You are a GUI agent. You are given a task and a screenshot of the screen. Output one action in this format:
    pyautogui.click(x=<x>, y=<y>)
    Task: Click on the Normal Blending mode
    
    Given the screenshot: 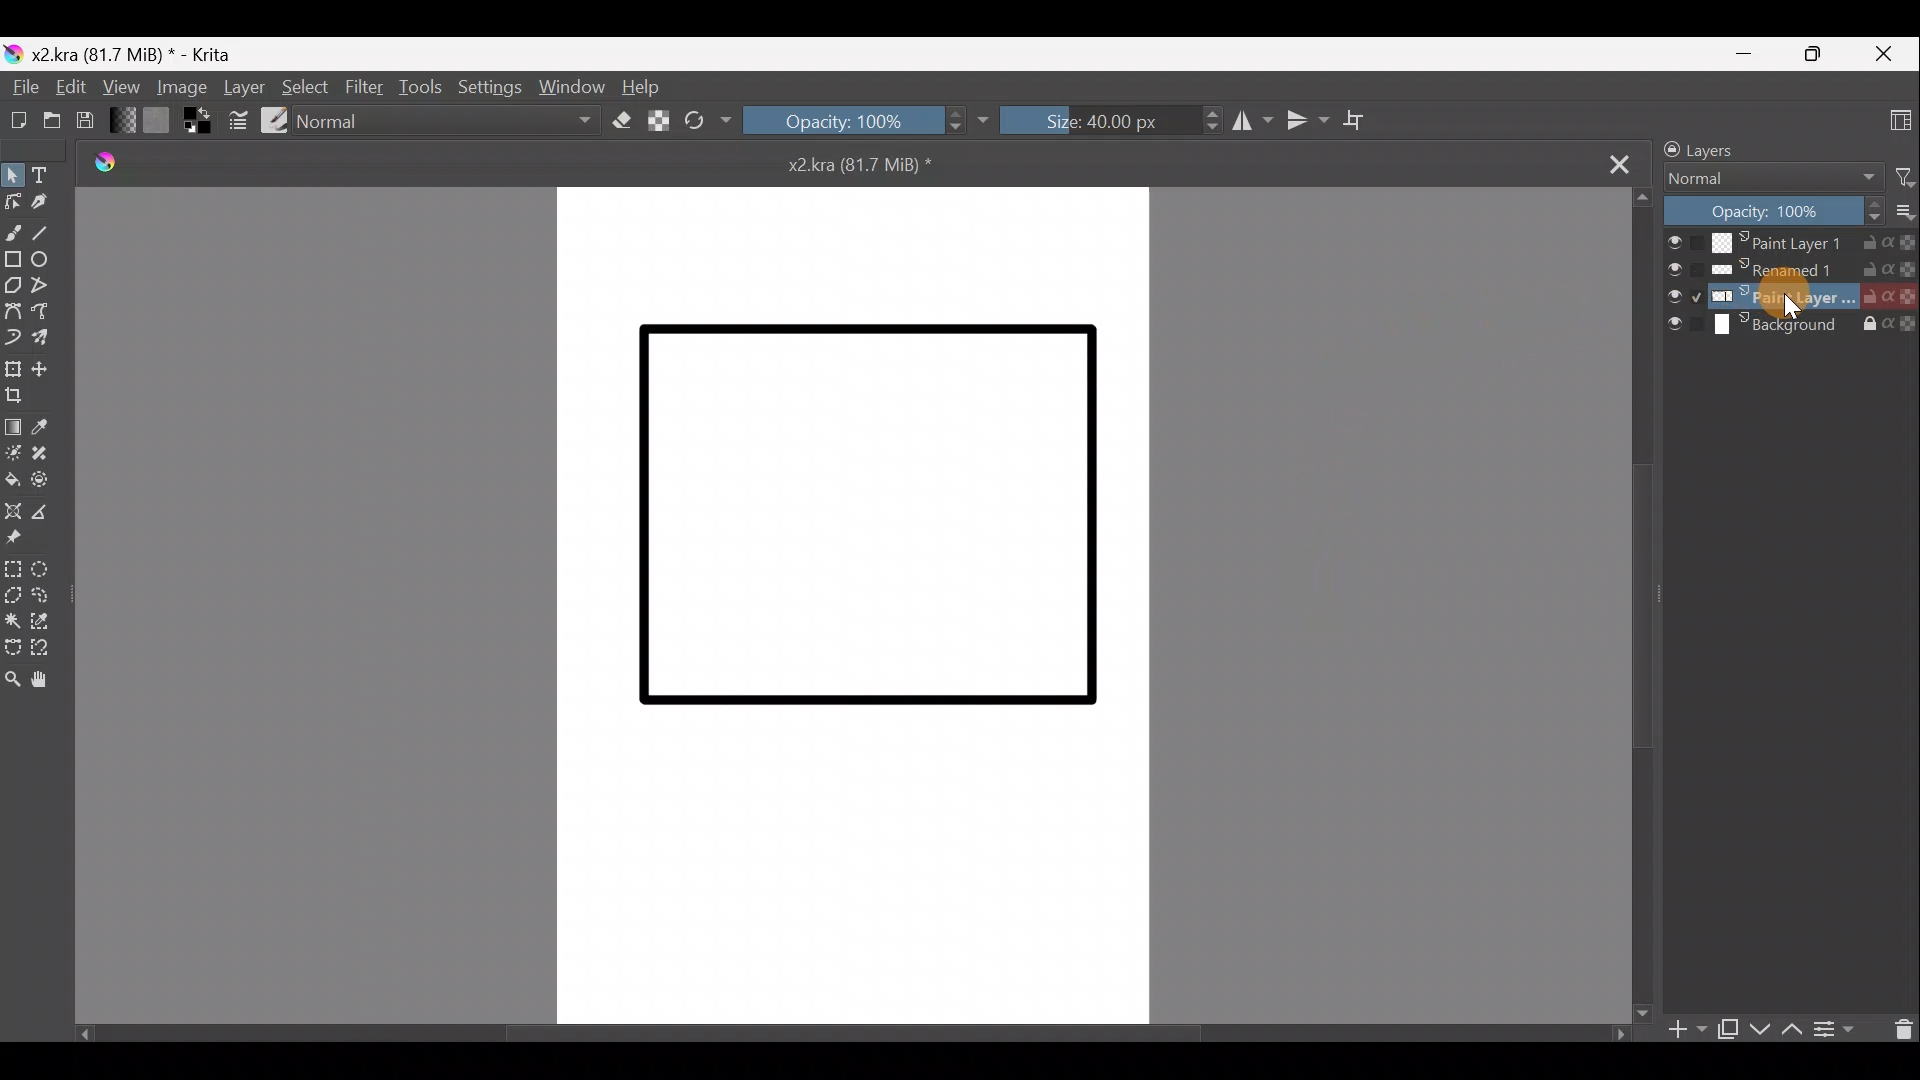 What is the action you would take?
    pyautogui.click(x=452, y=122)
    